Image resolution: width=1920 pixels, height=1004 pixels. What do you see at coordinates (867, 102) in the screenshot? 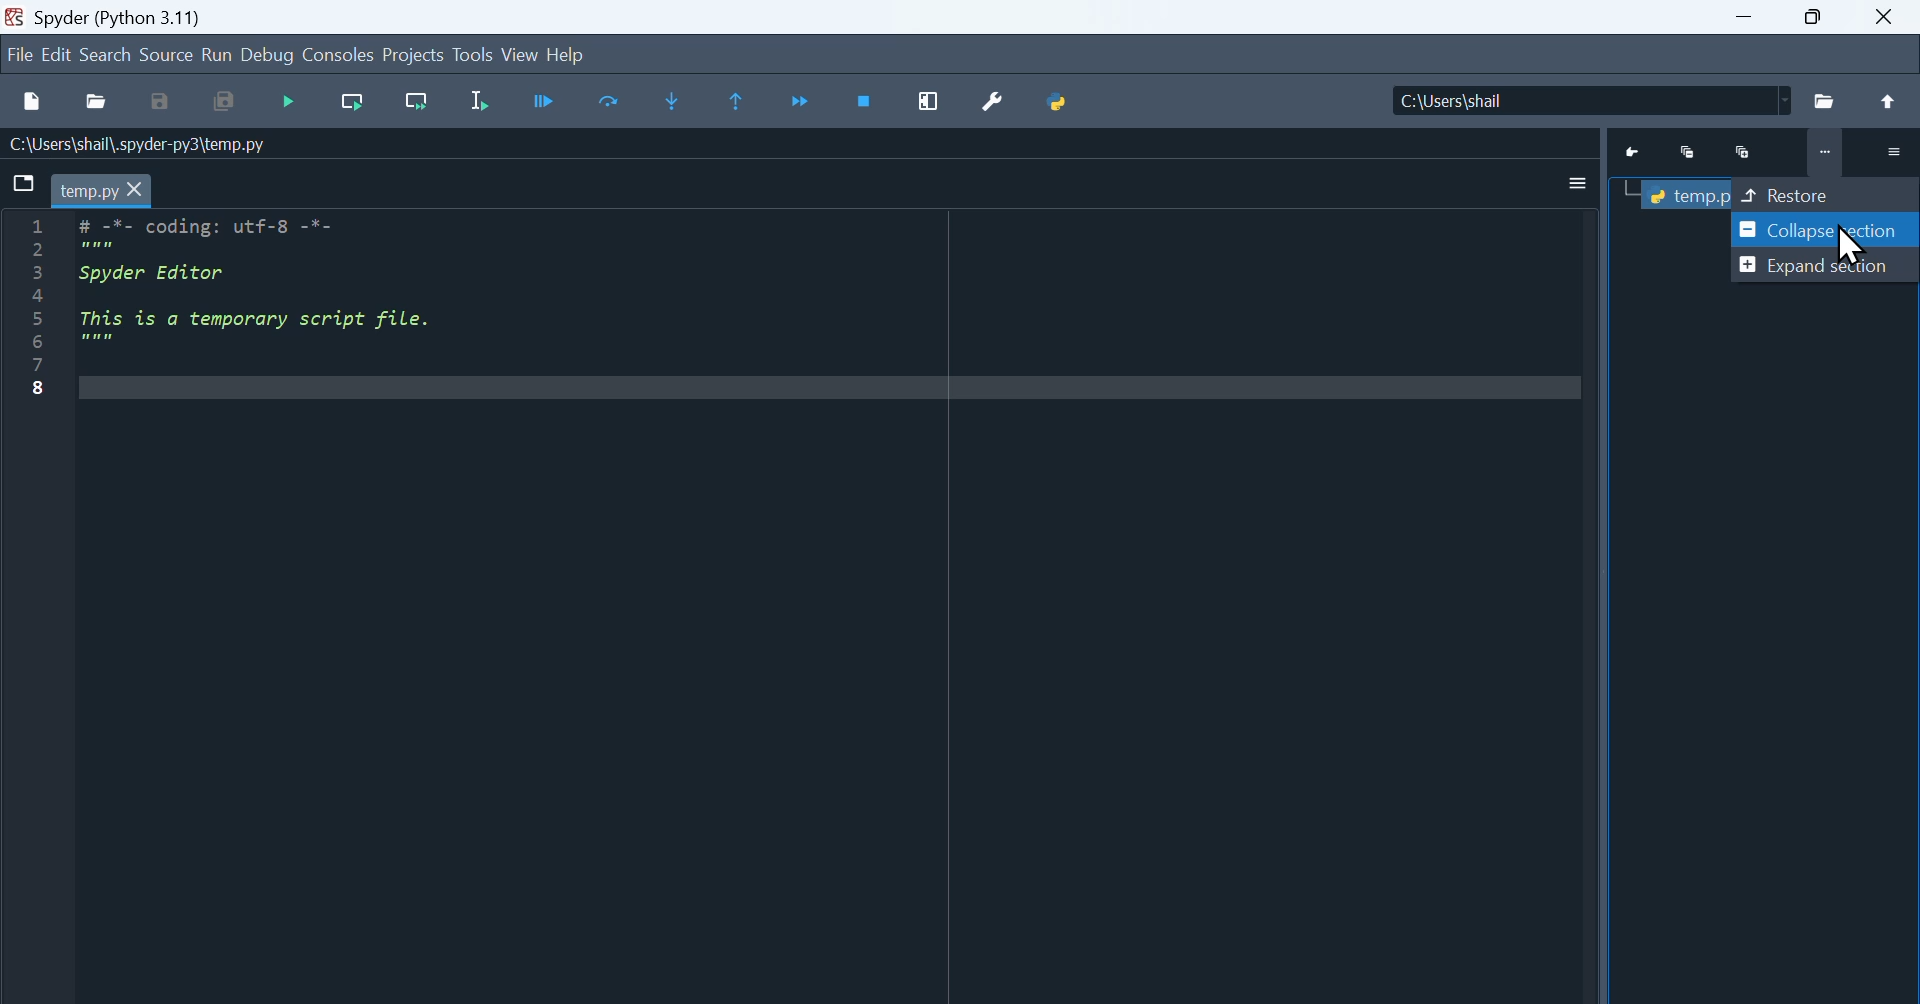
I see `Stop debugging` at bounding box center [867, 102].